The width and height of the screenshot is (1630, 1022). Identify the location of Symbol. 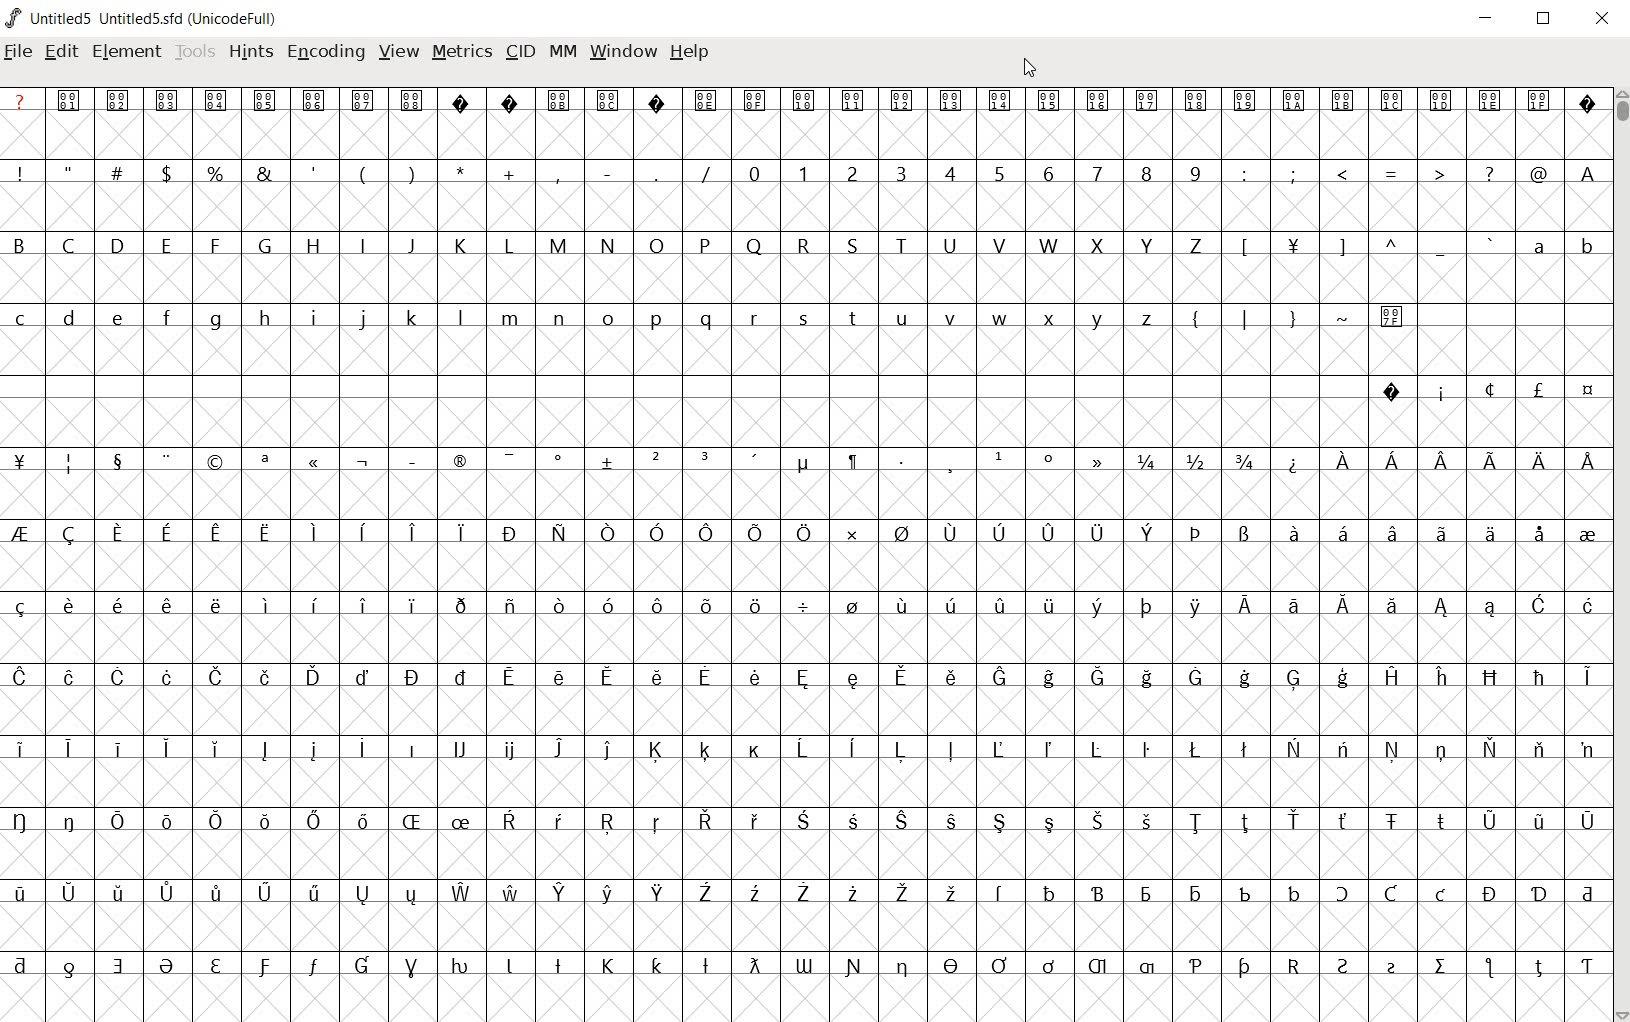
(904, 461).